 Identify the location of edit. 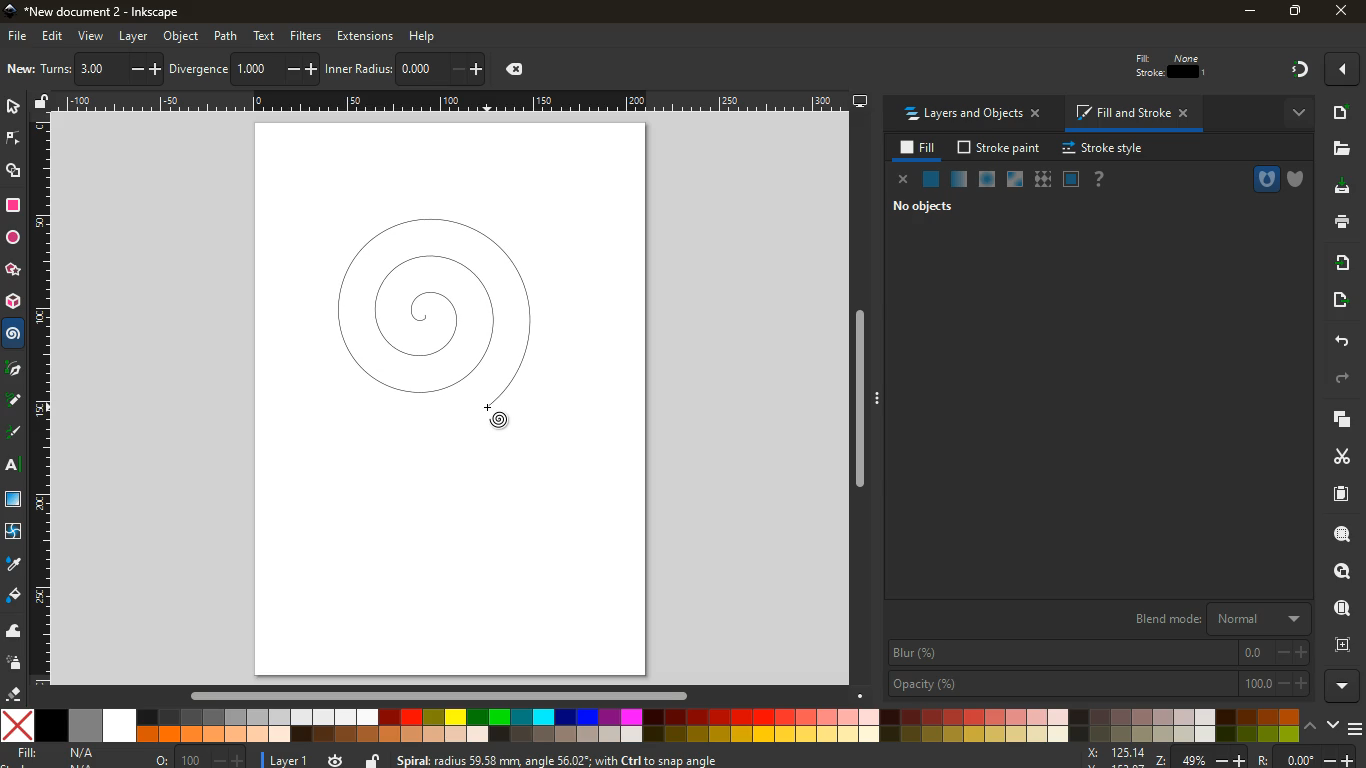
(1145, 69).